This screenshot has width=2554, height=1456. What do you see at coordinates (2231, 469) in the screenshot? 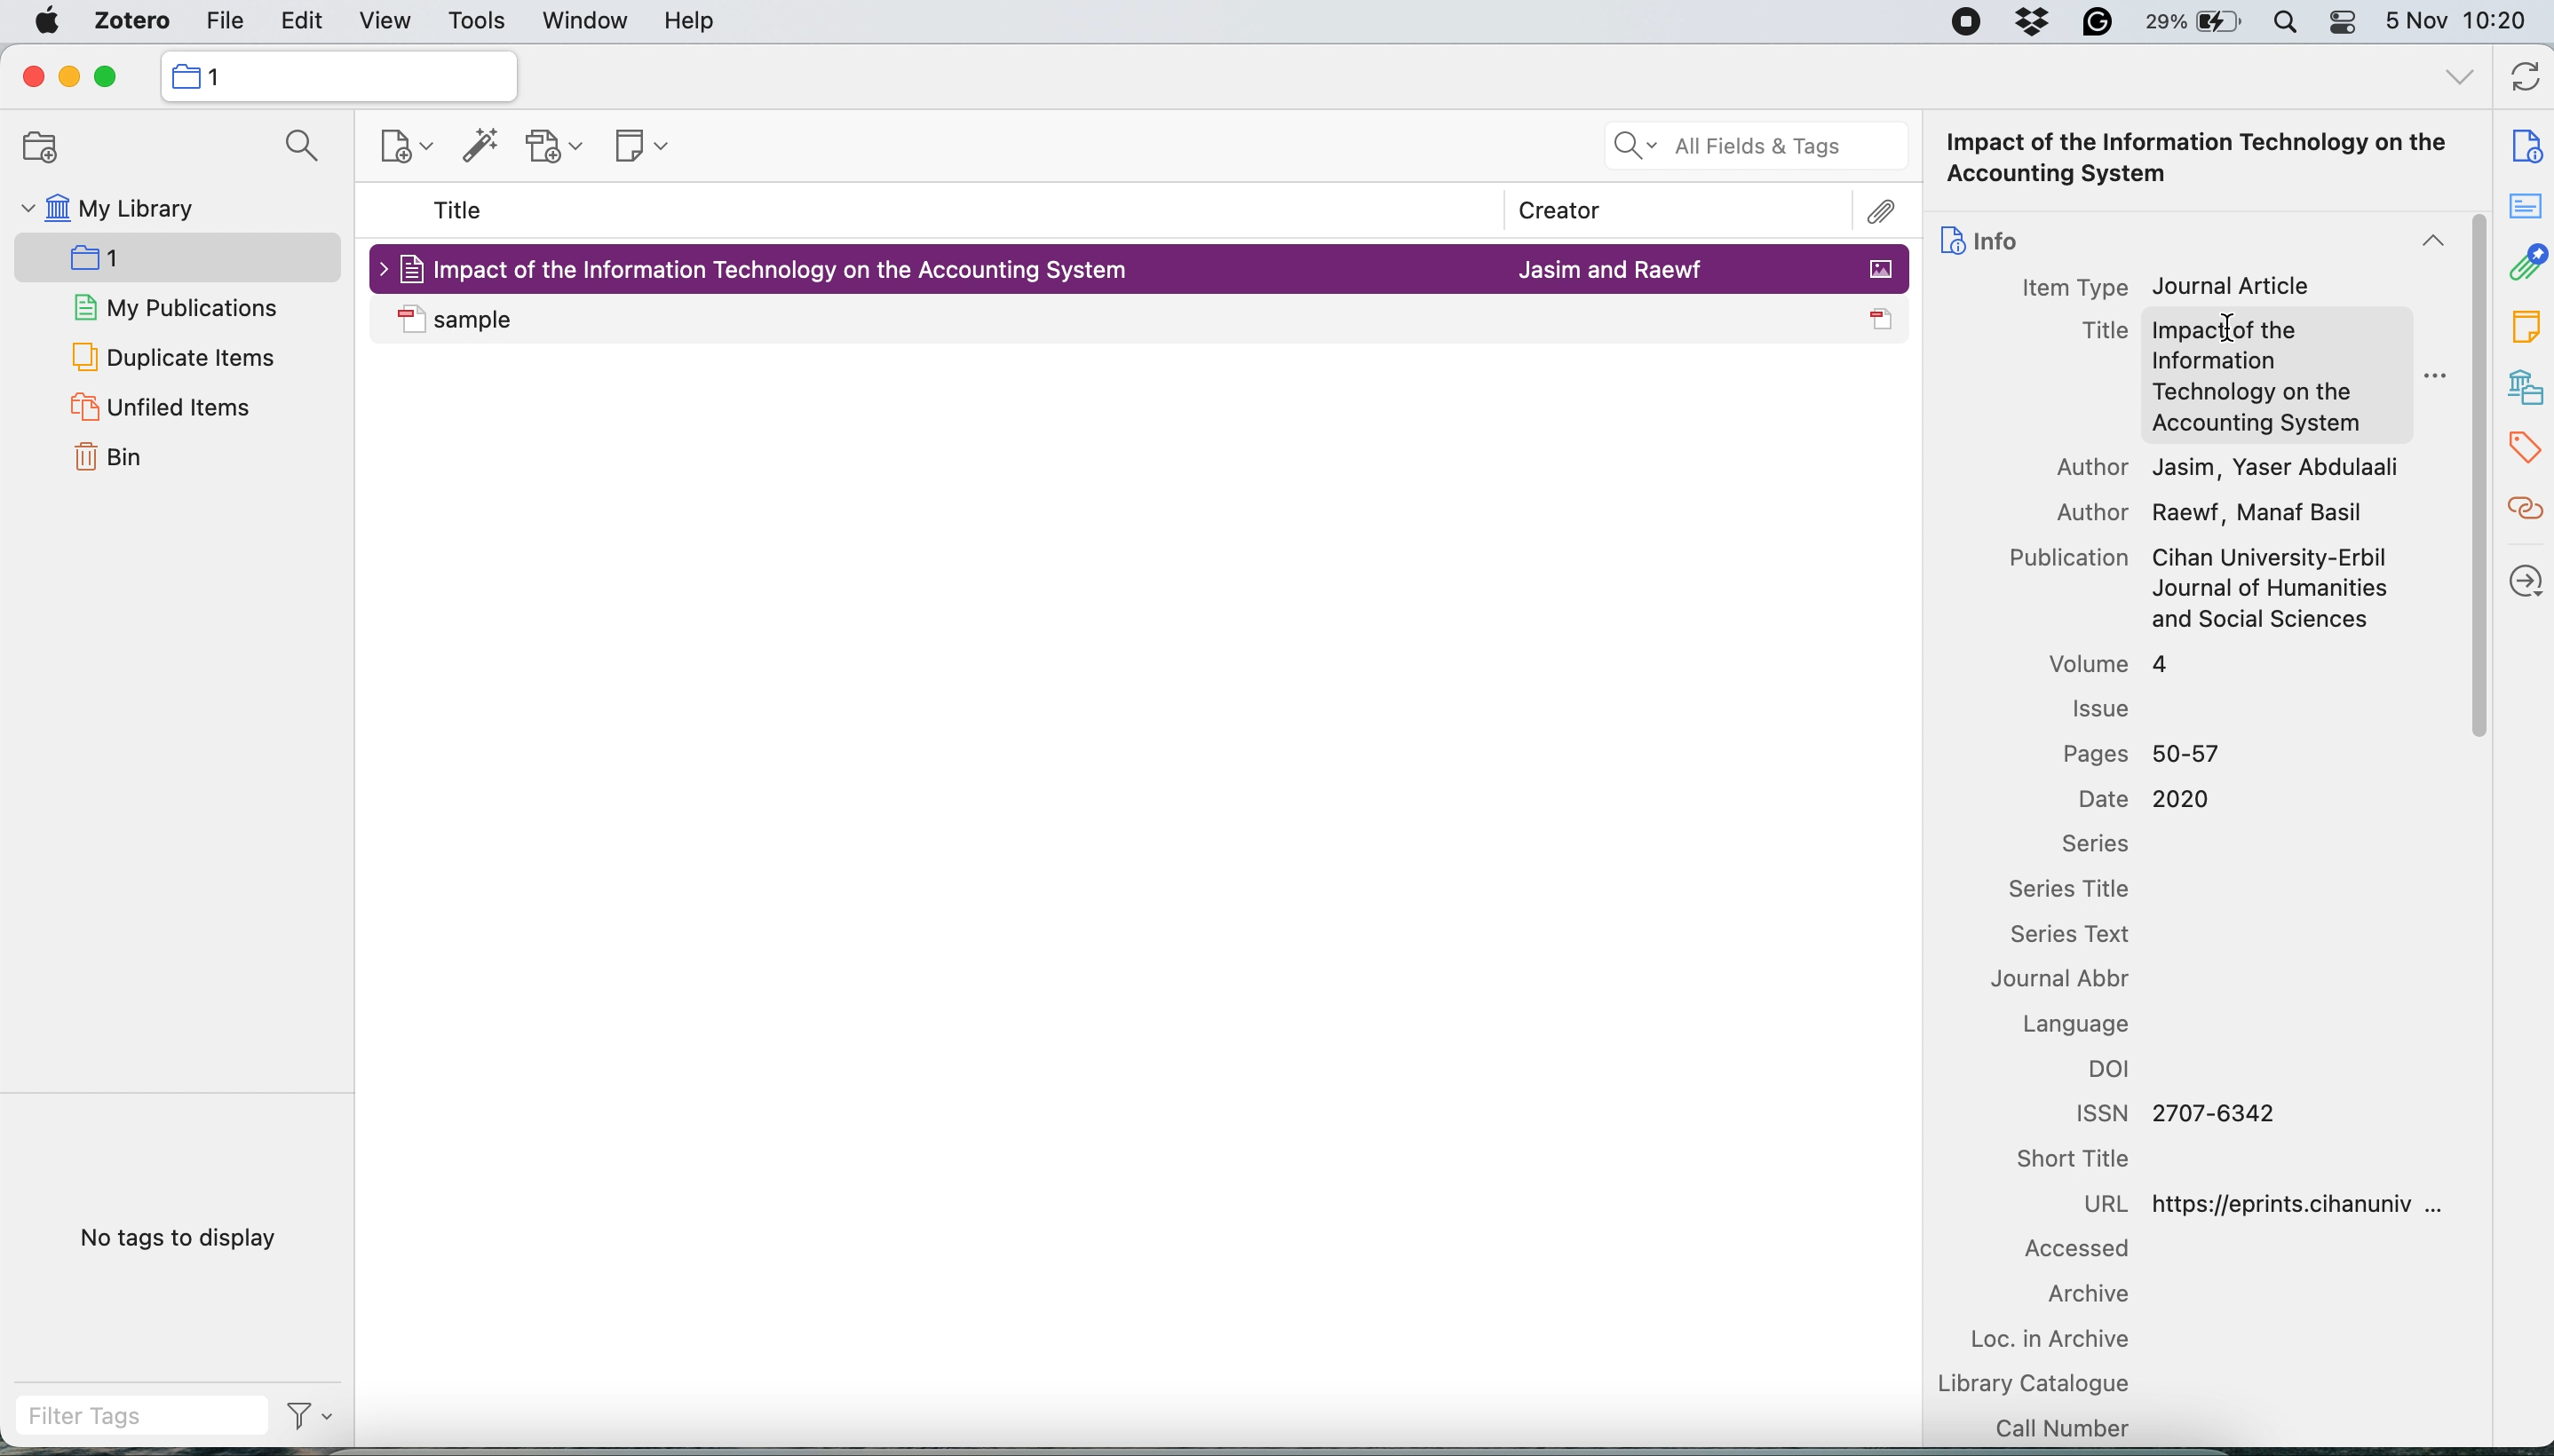
I see `Author Jasim, Yaser Abdulaali` at bounding box center [2231, 469].